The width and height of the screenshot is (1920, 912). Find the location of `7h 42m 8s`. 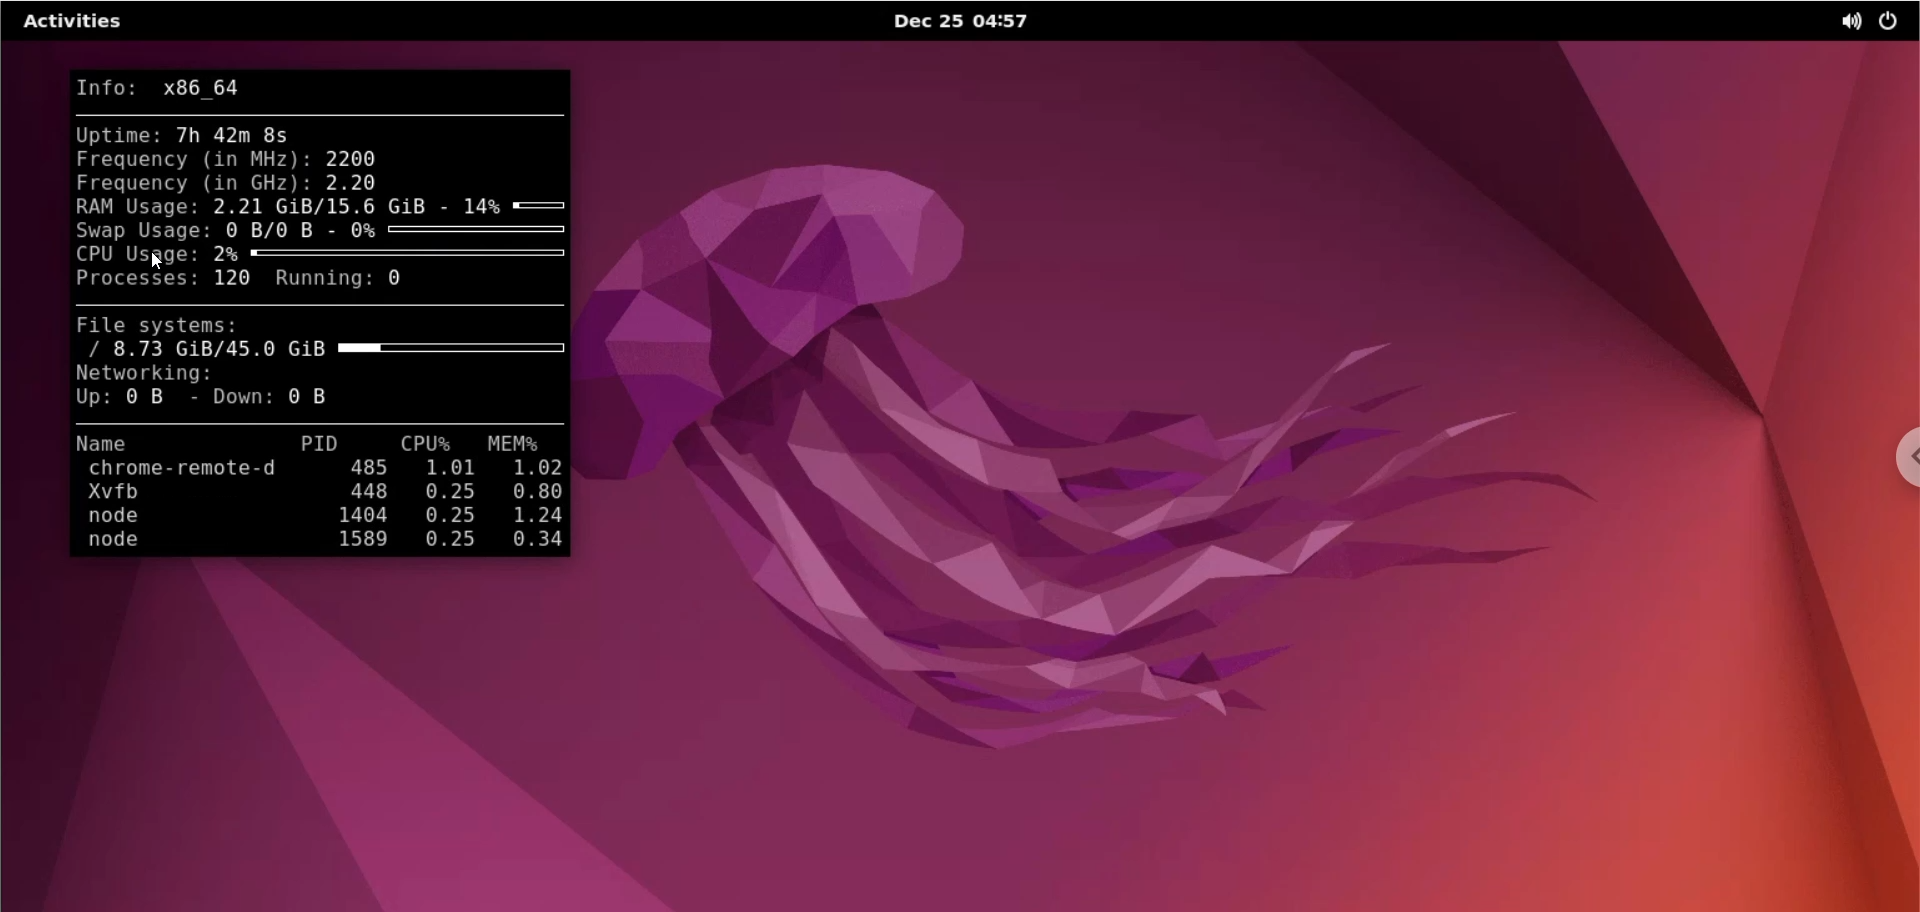

7h 42m 8s is located at coordinates (226, 136).